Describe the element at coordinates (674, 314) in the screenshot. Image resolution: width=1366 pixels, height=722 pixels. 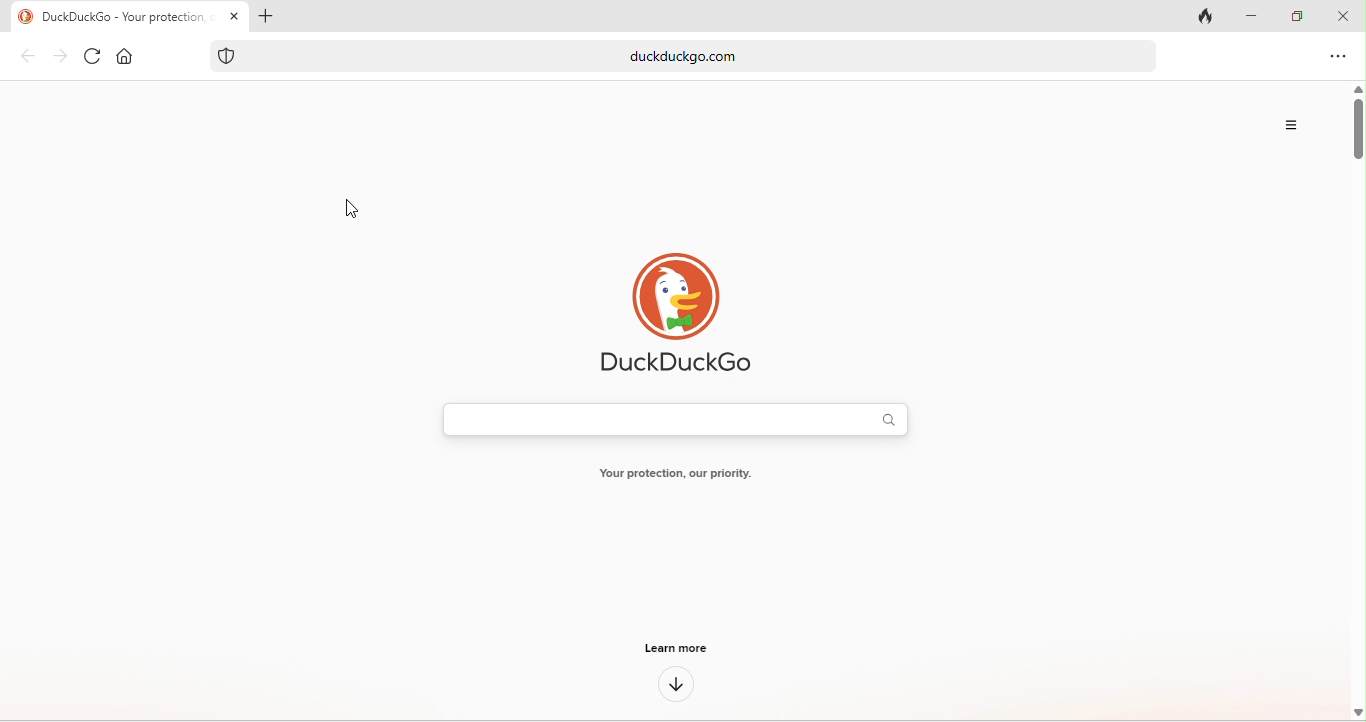
I see `duck duck go logo` at that location.